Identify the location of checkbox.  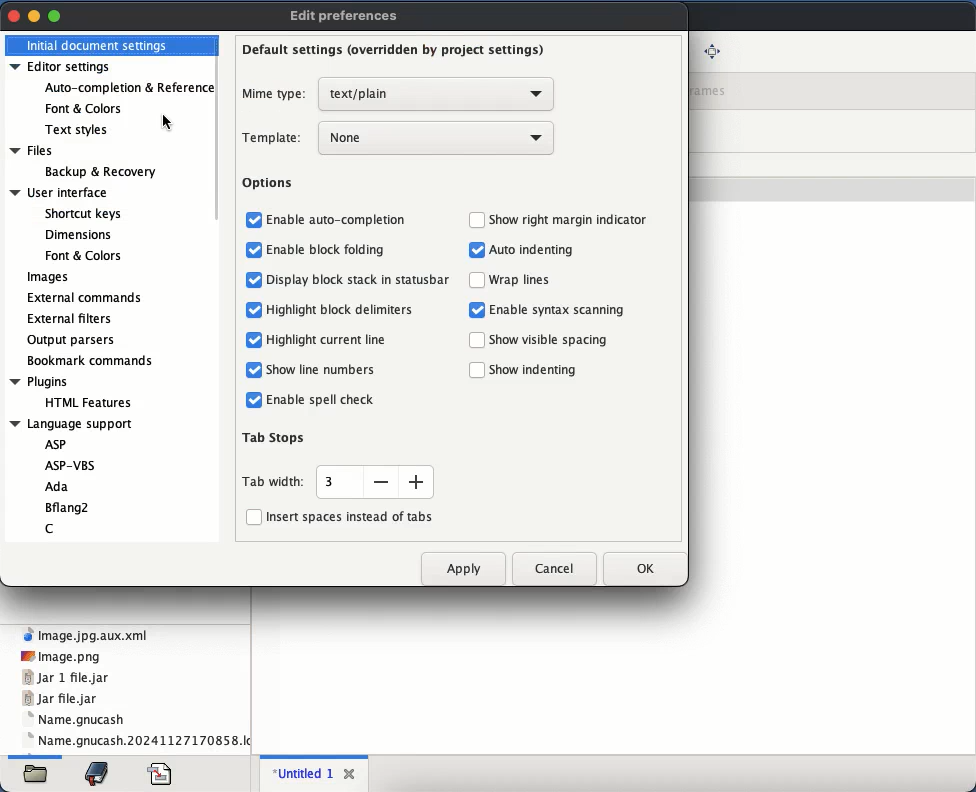
(251, 370).